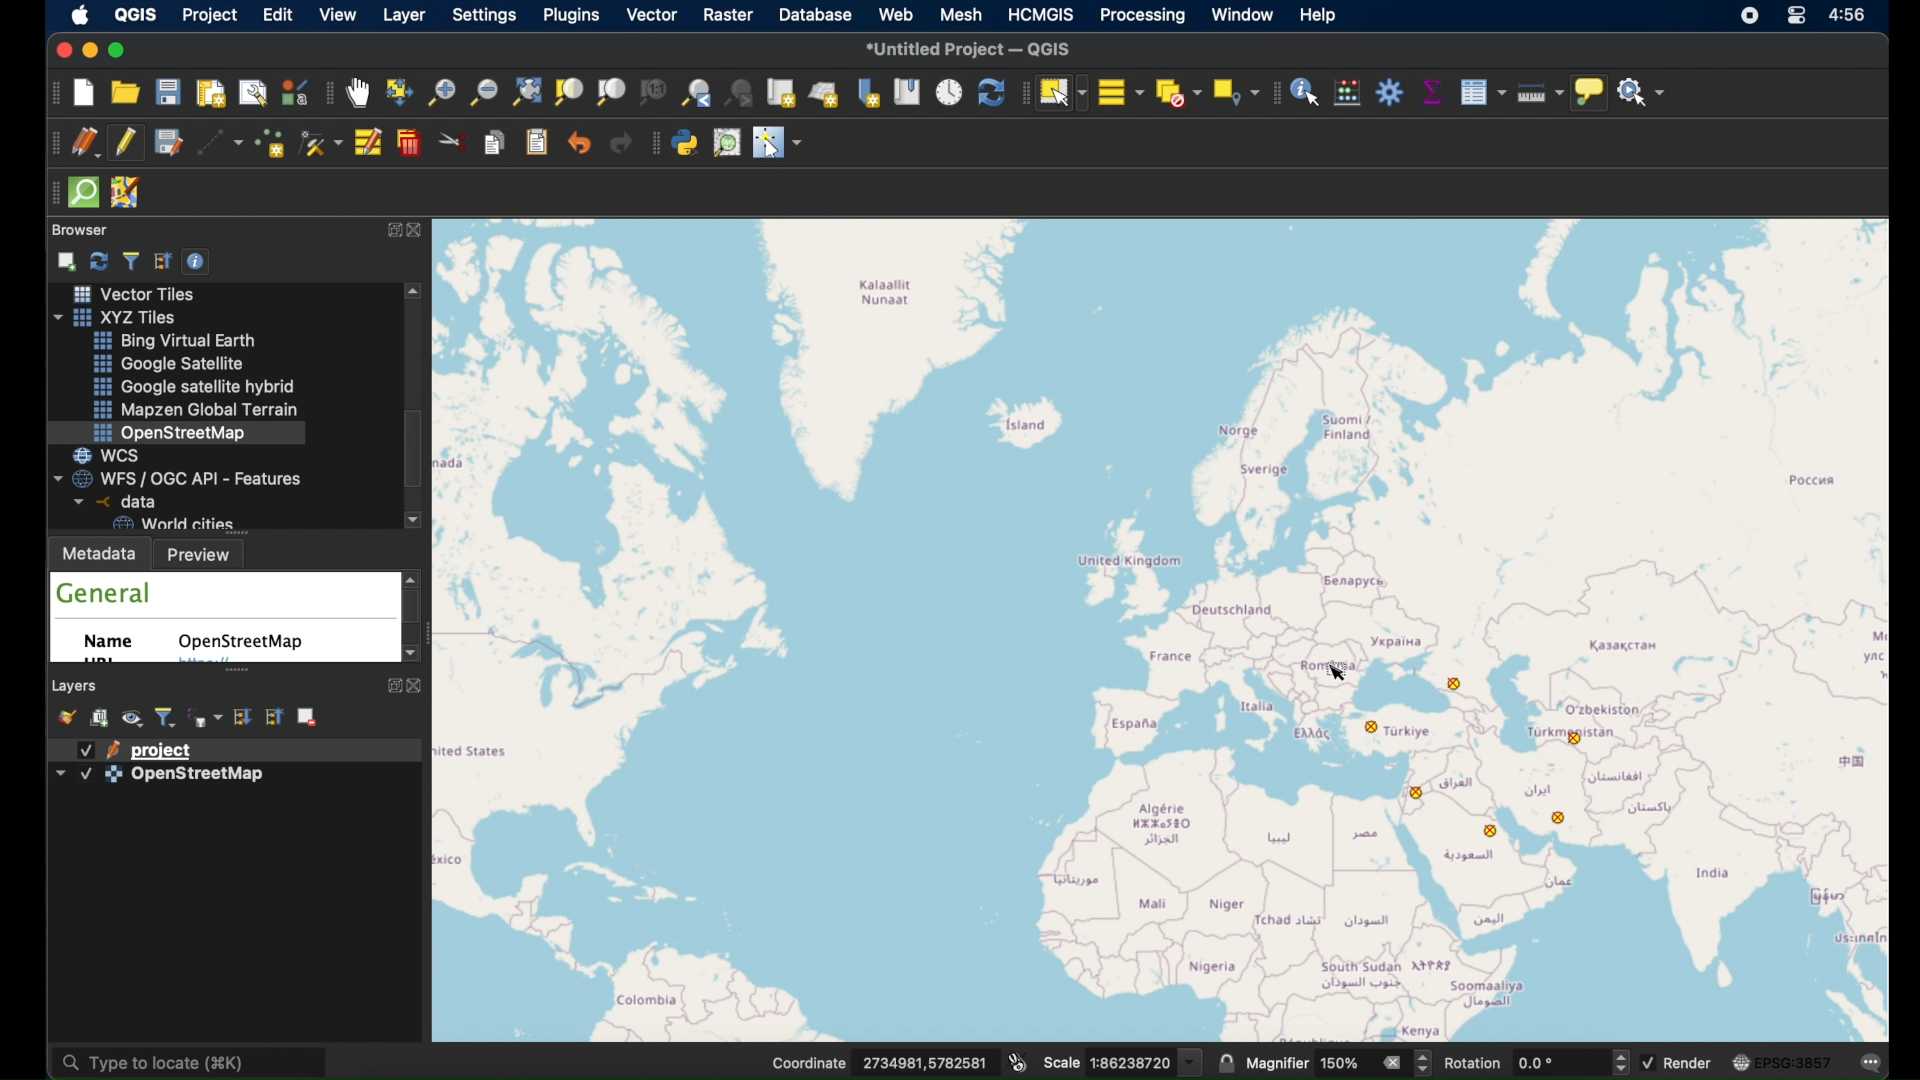  Describe the element at coordinates (199, 410) in the screenshot. I see `mapzen global terrain` at that location.